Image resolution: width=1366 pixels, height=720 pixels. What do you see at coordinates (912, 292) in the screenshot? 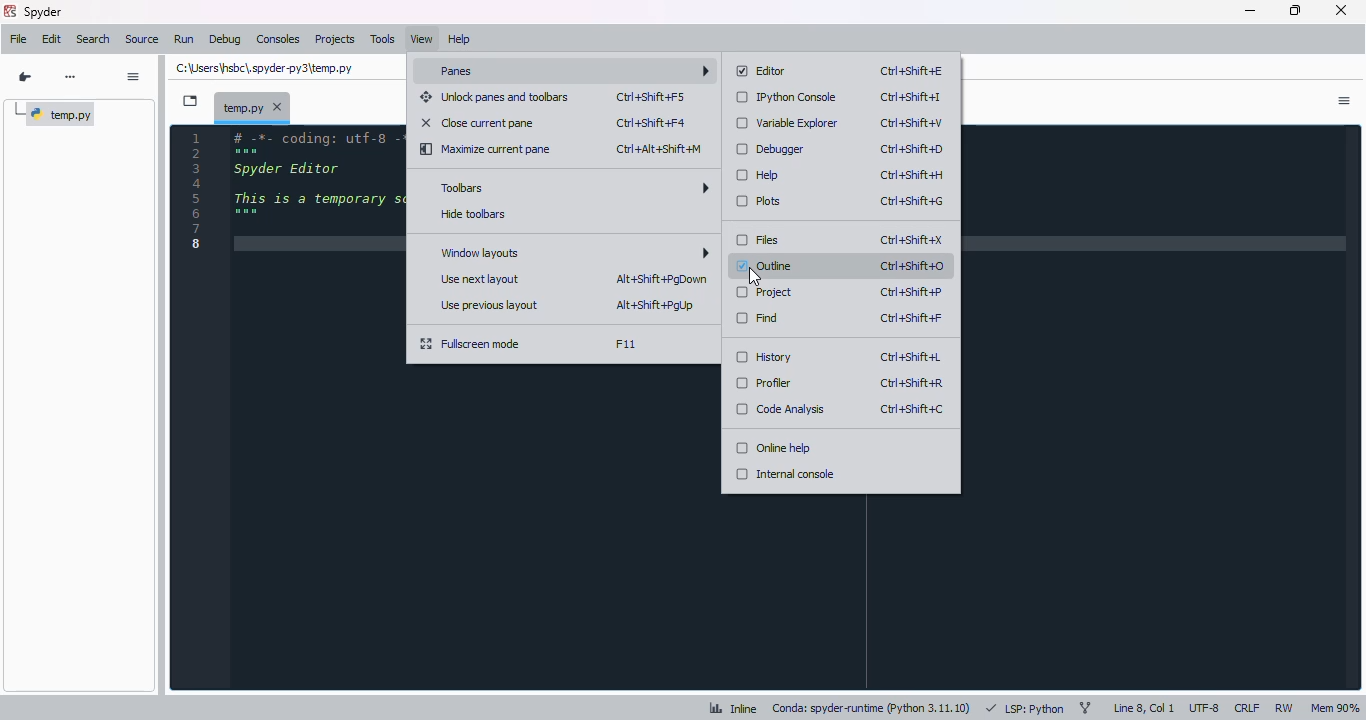
I see `shortcut for project` at bounding box center [912, 292].